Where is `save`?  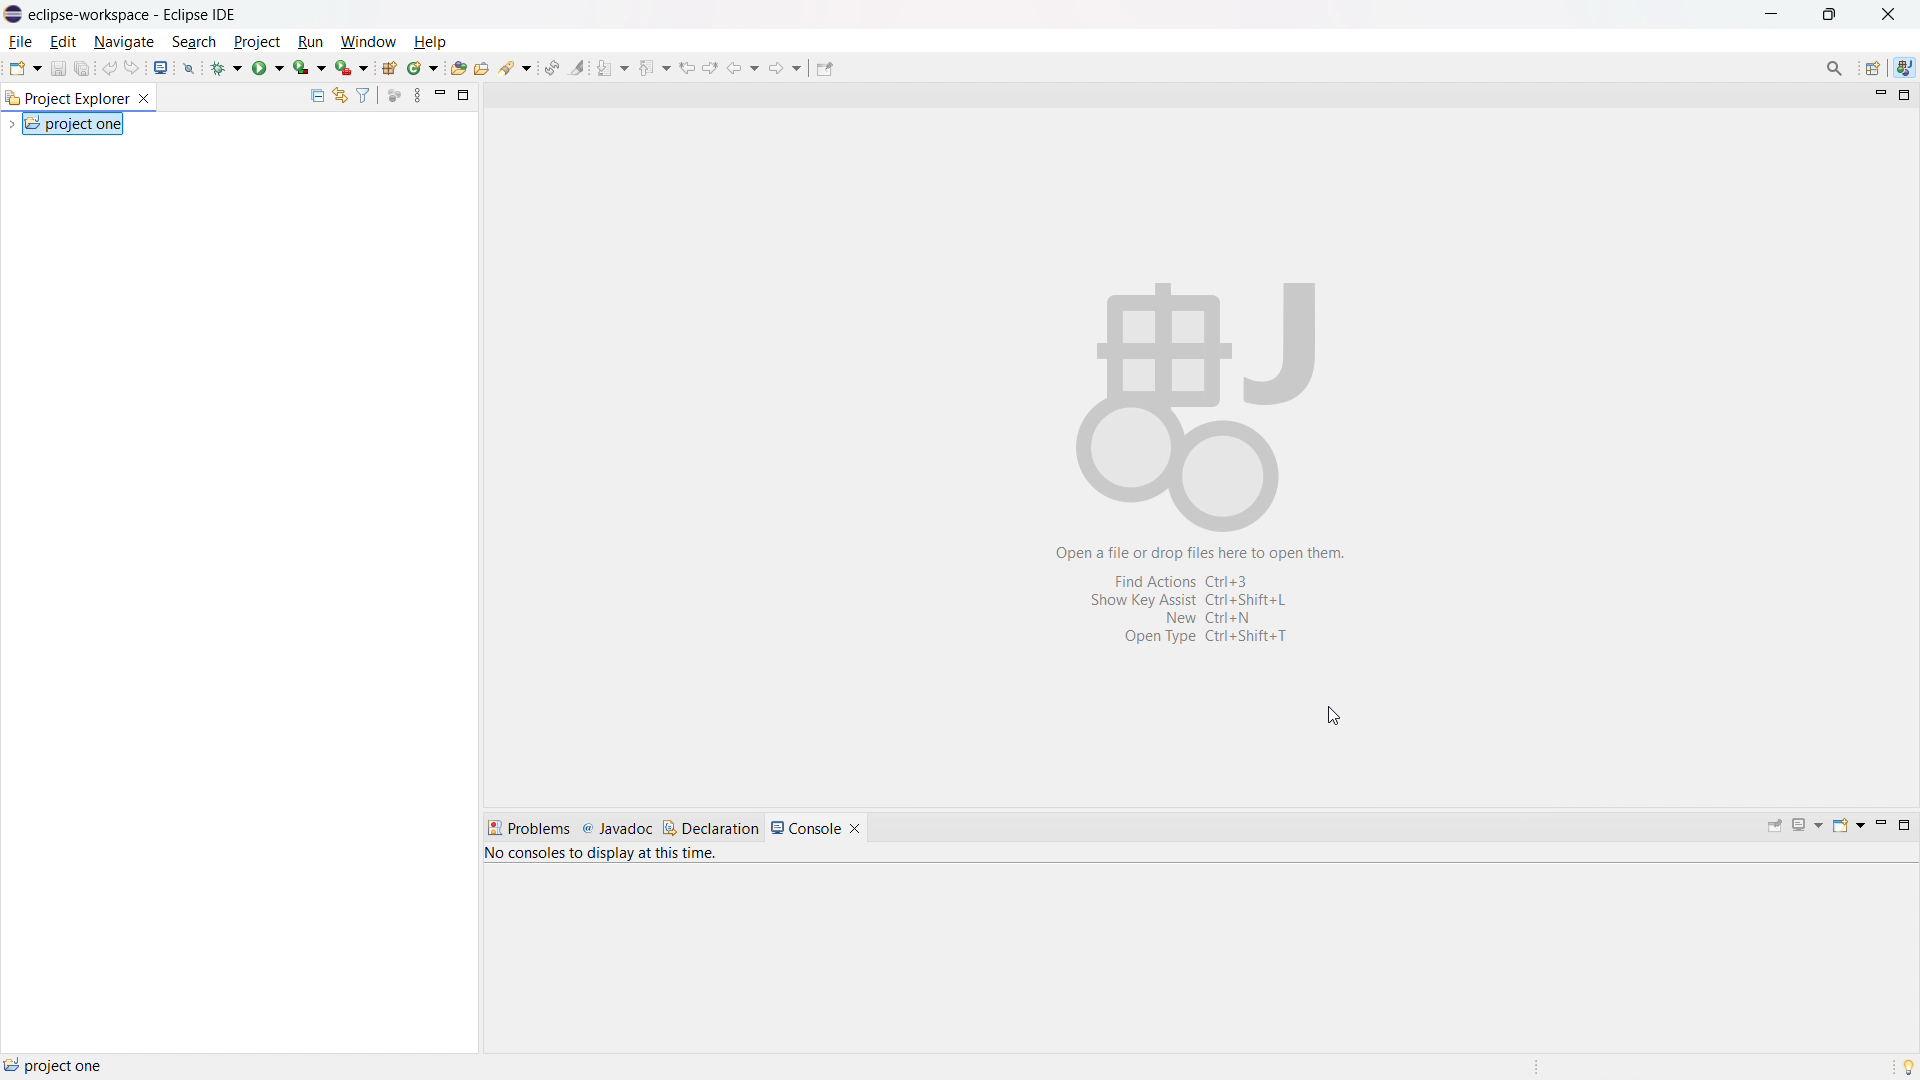 save is located at coordinates (58, 68).